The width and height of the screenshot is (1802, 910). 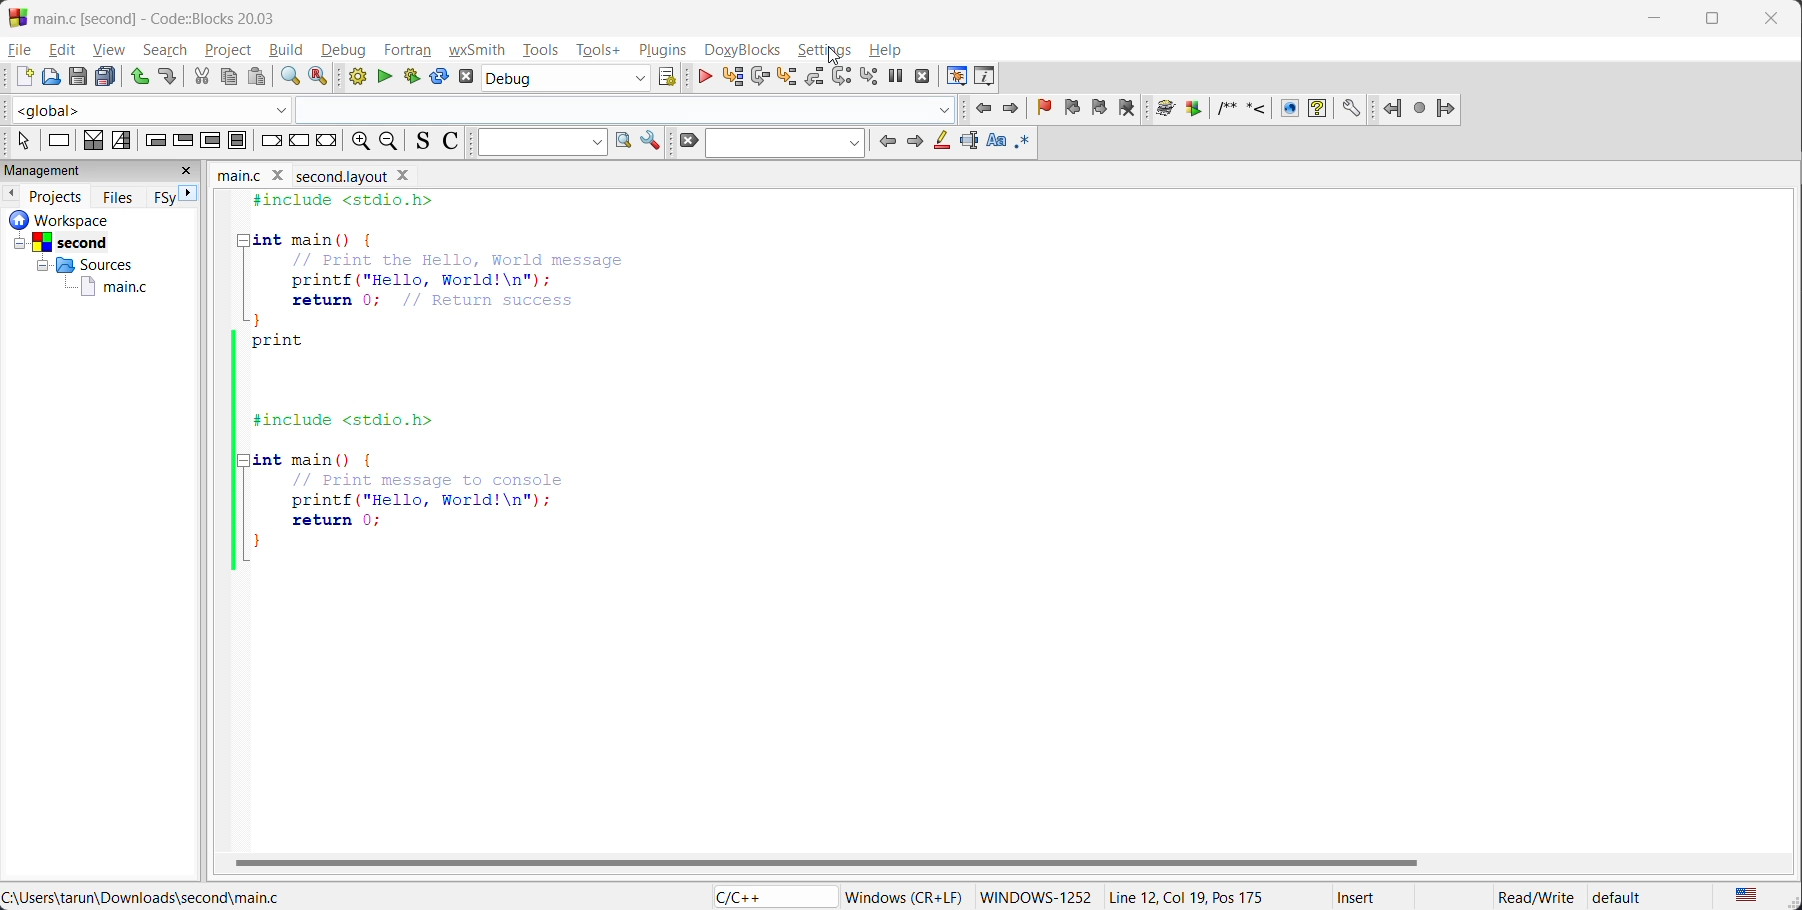 I want to click on select, so click(x=16, y=140).